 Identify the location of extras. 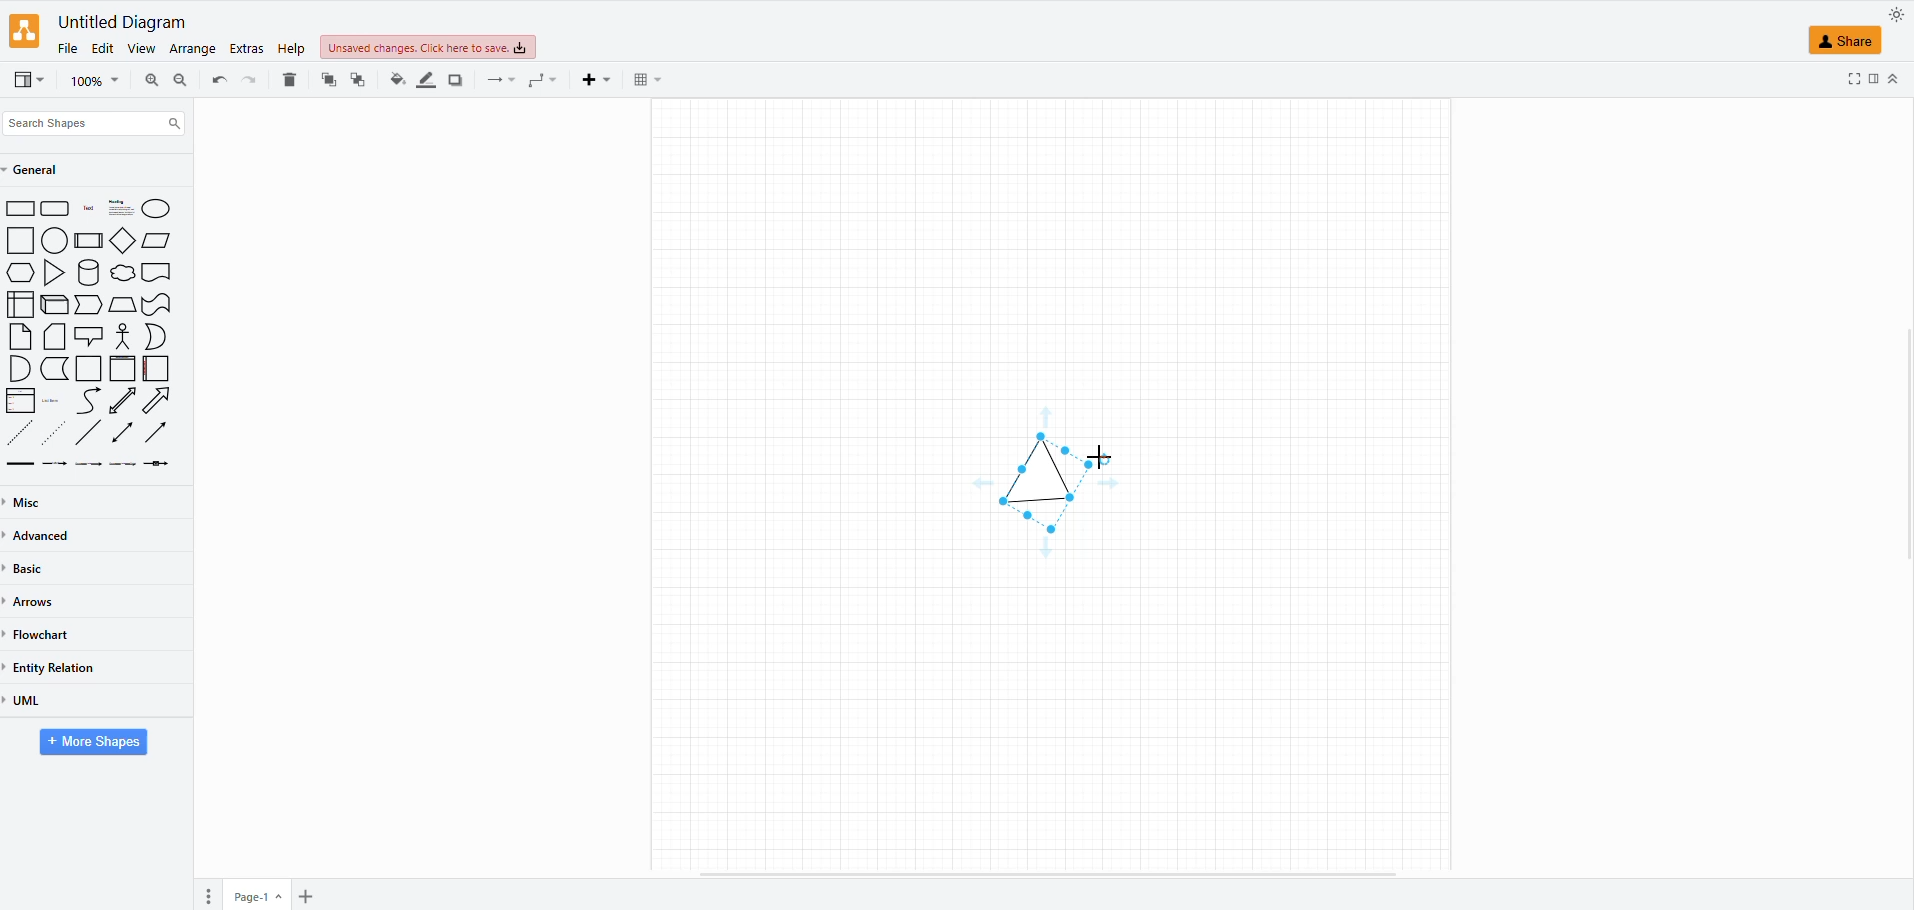
(244, 49).